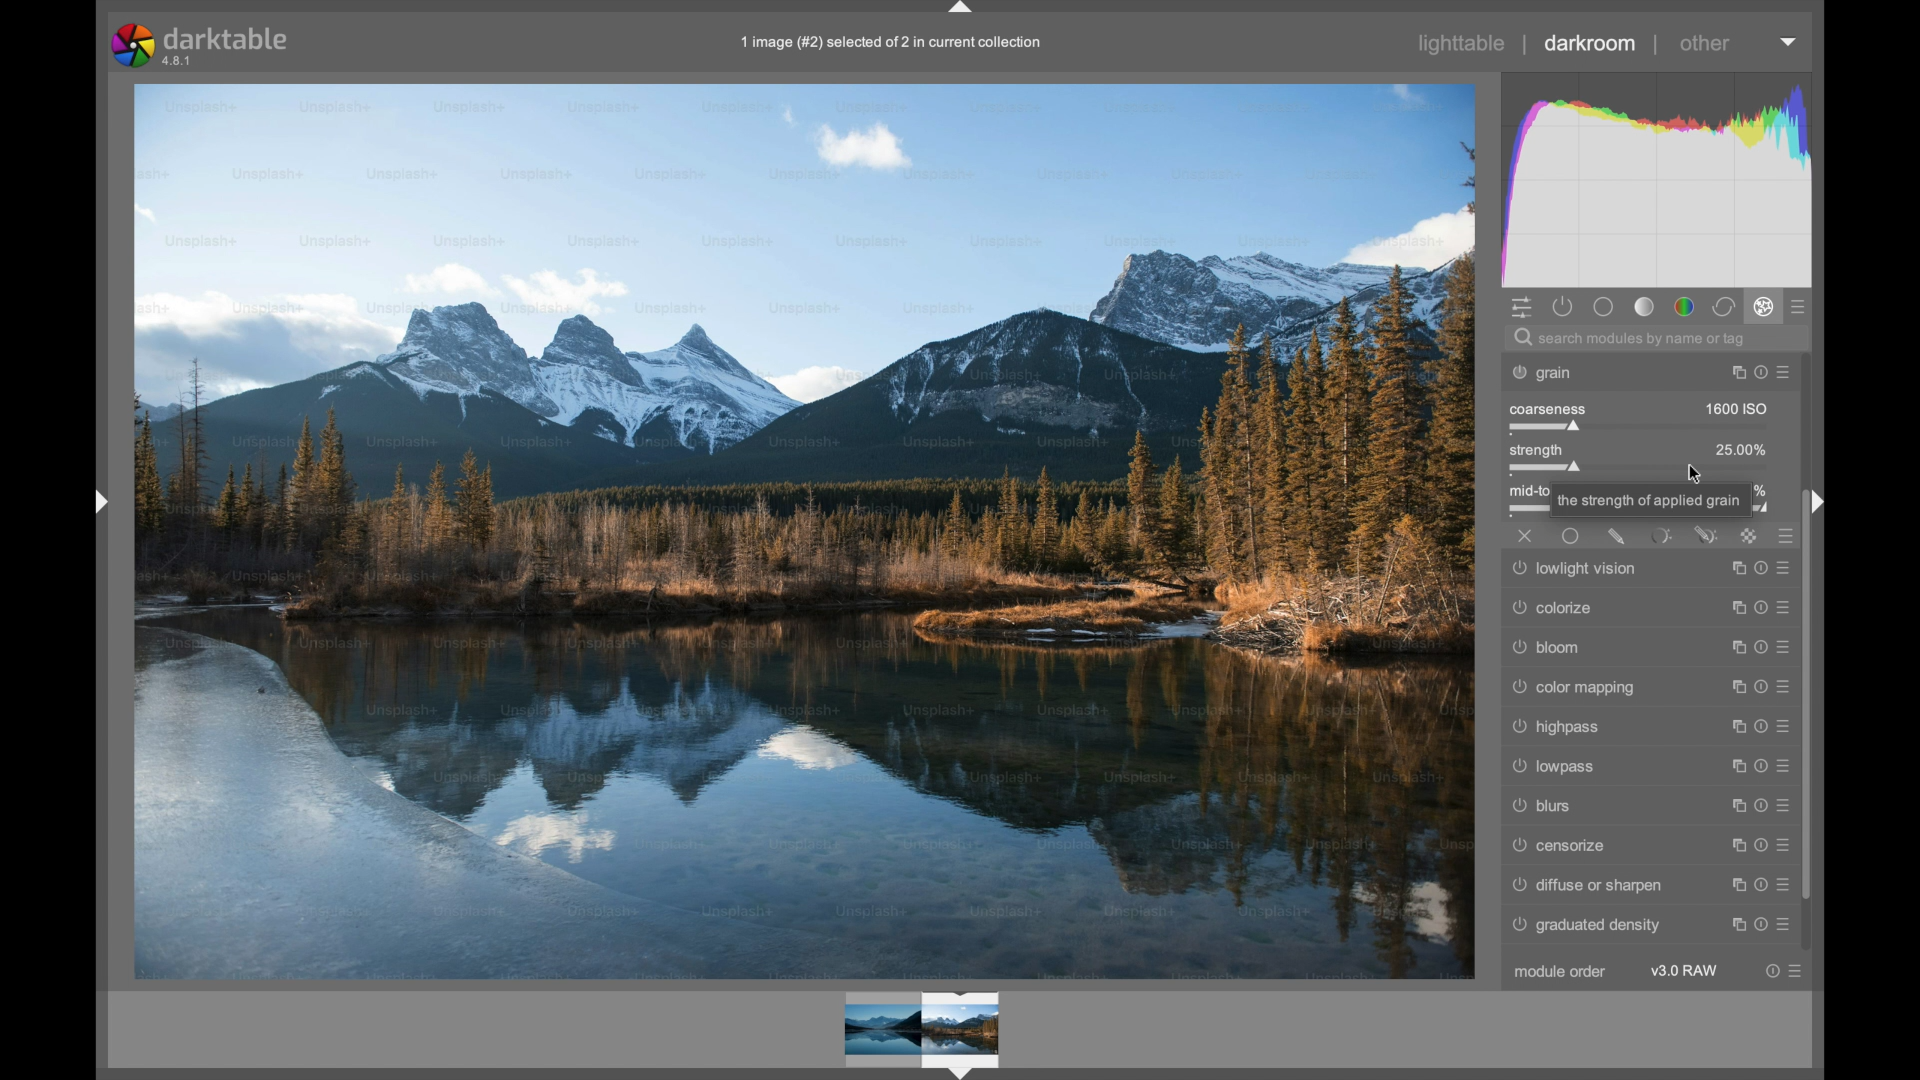  What do you see at coordinates (1589, 926) in the screenshot?
I see `graduated density` at bounding box center [1589, 926].